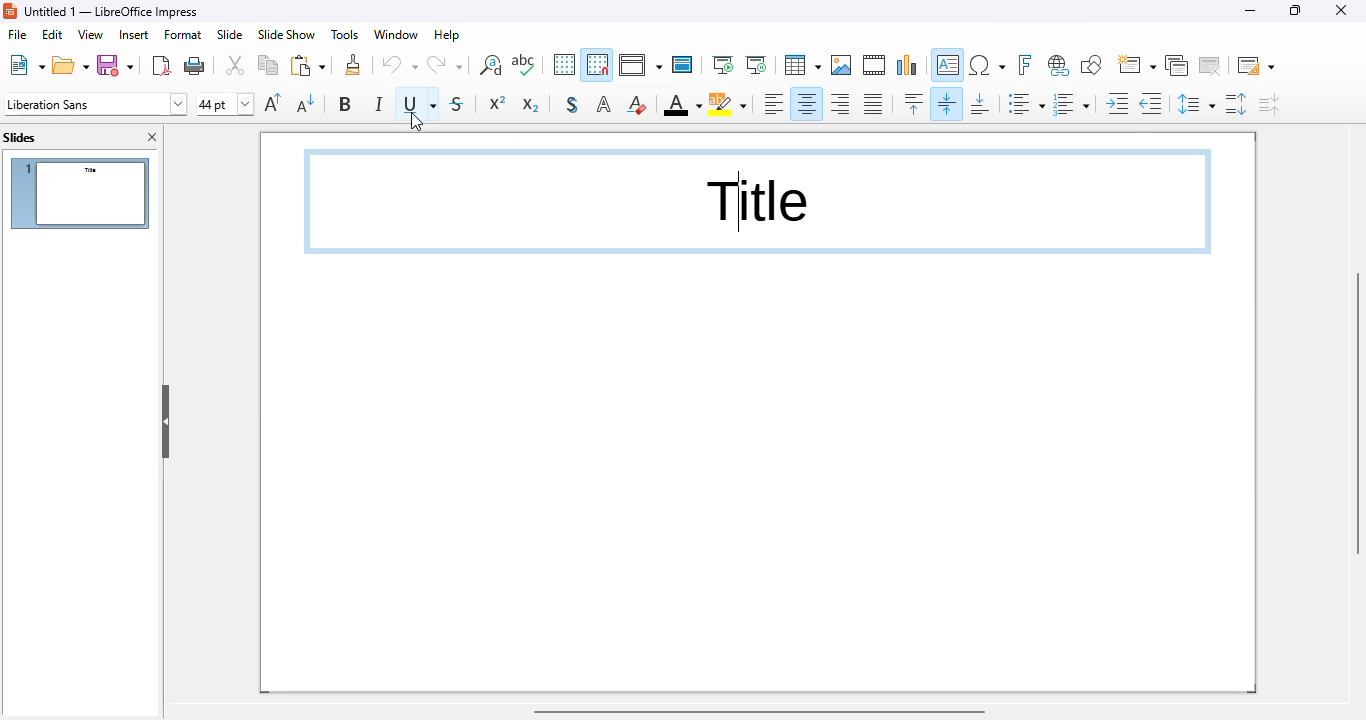  Describe the element at coordinates (347, 104) in the screenshot. I see `bold` at that location.